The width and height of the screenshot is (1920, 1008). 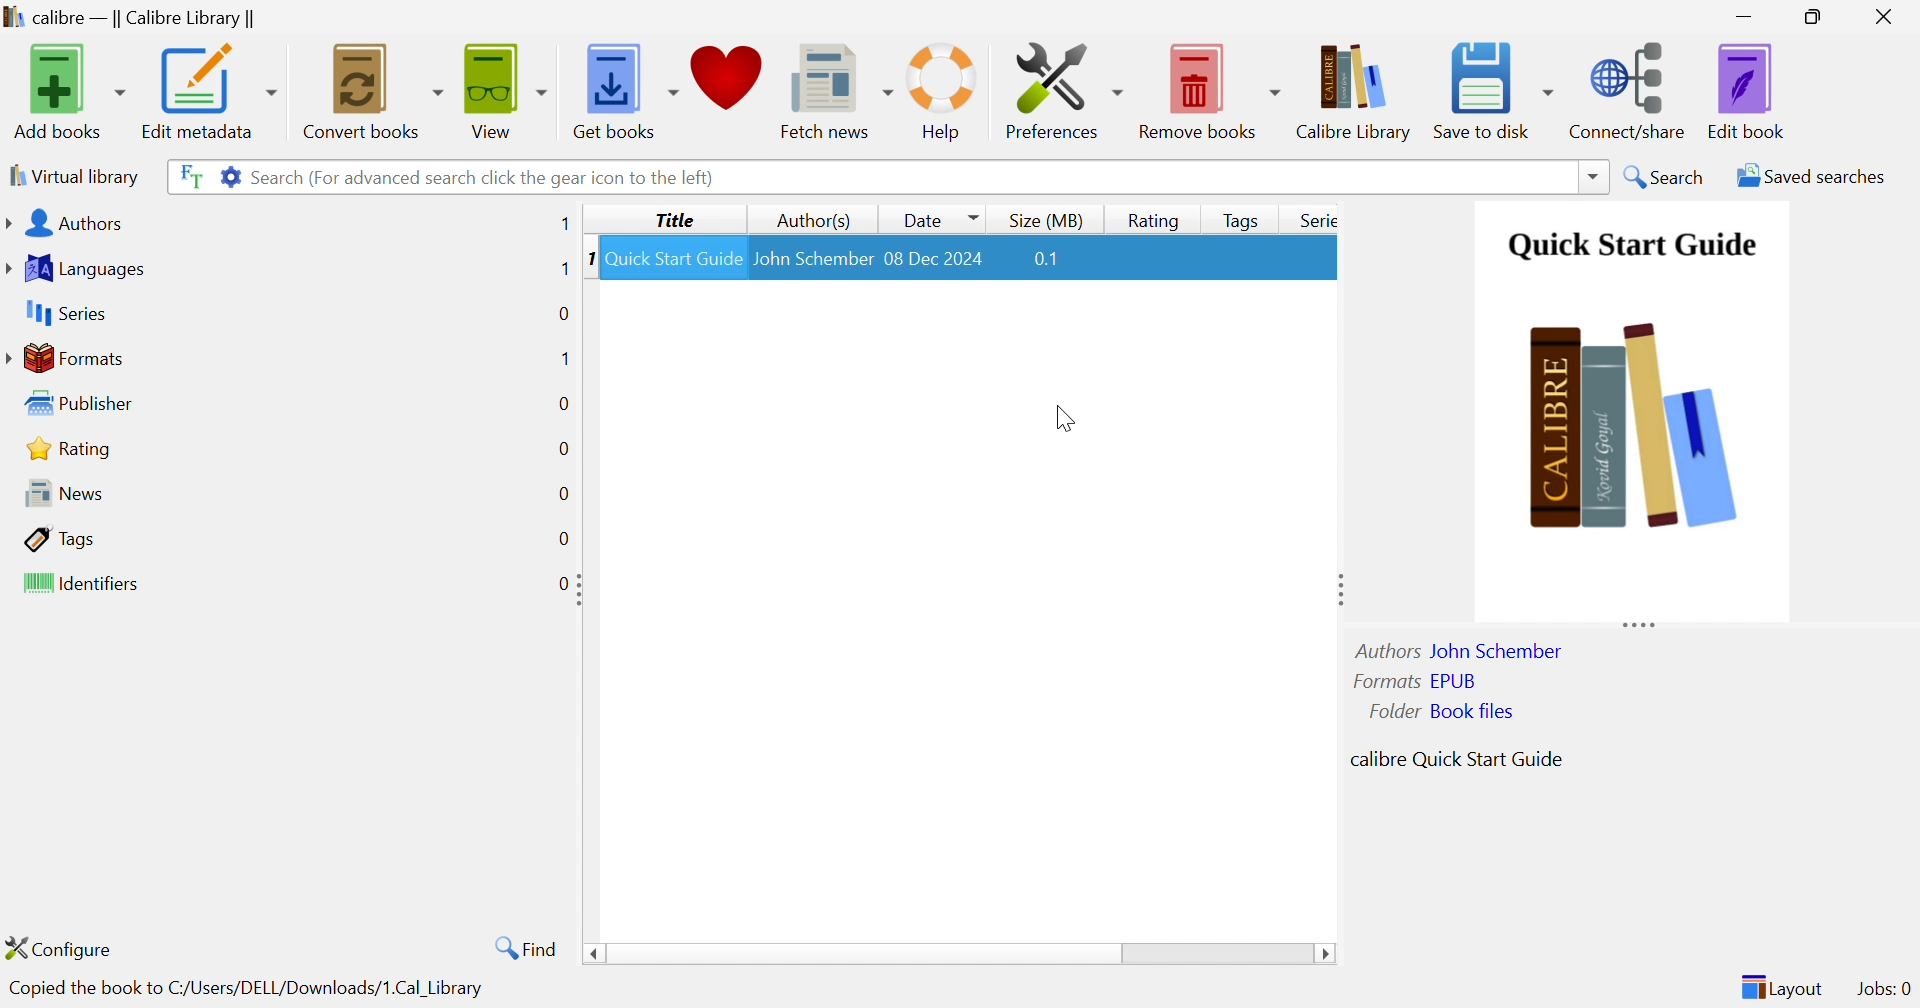 What do you see at coordinates (564, 269) in the screenshot?
I see `1` at bounding box center [564, 269].